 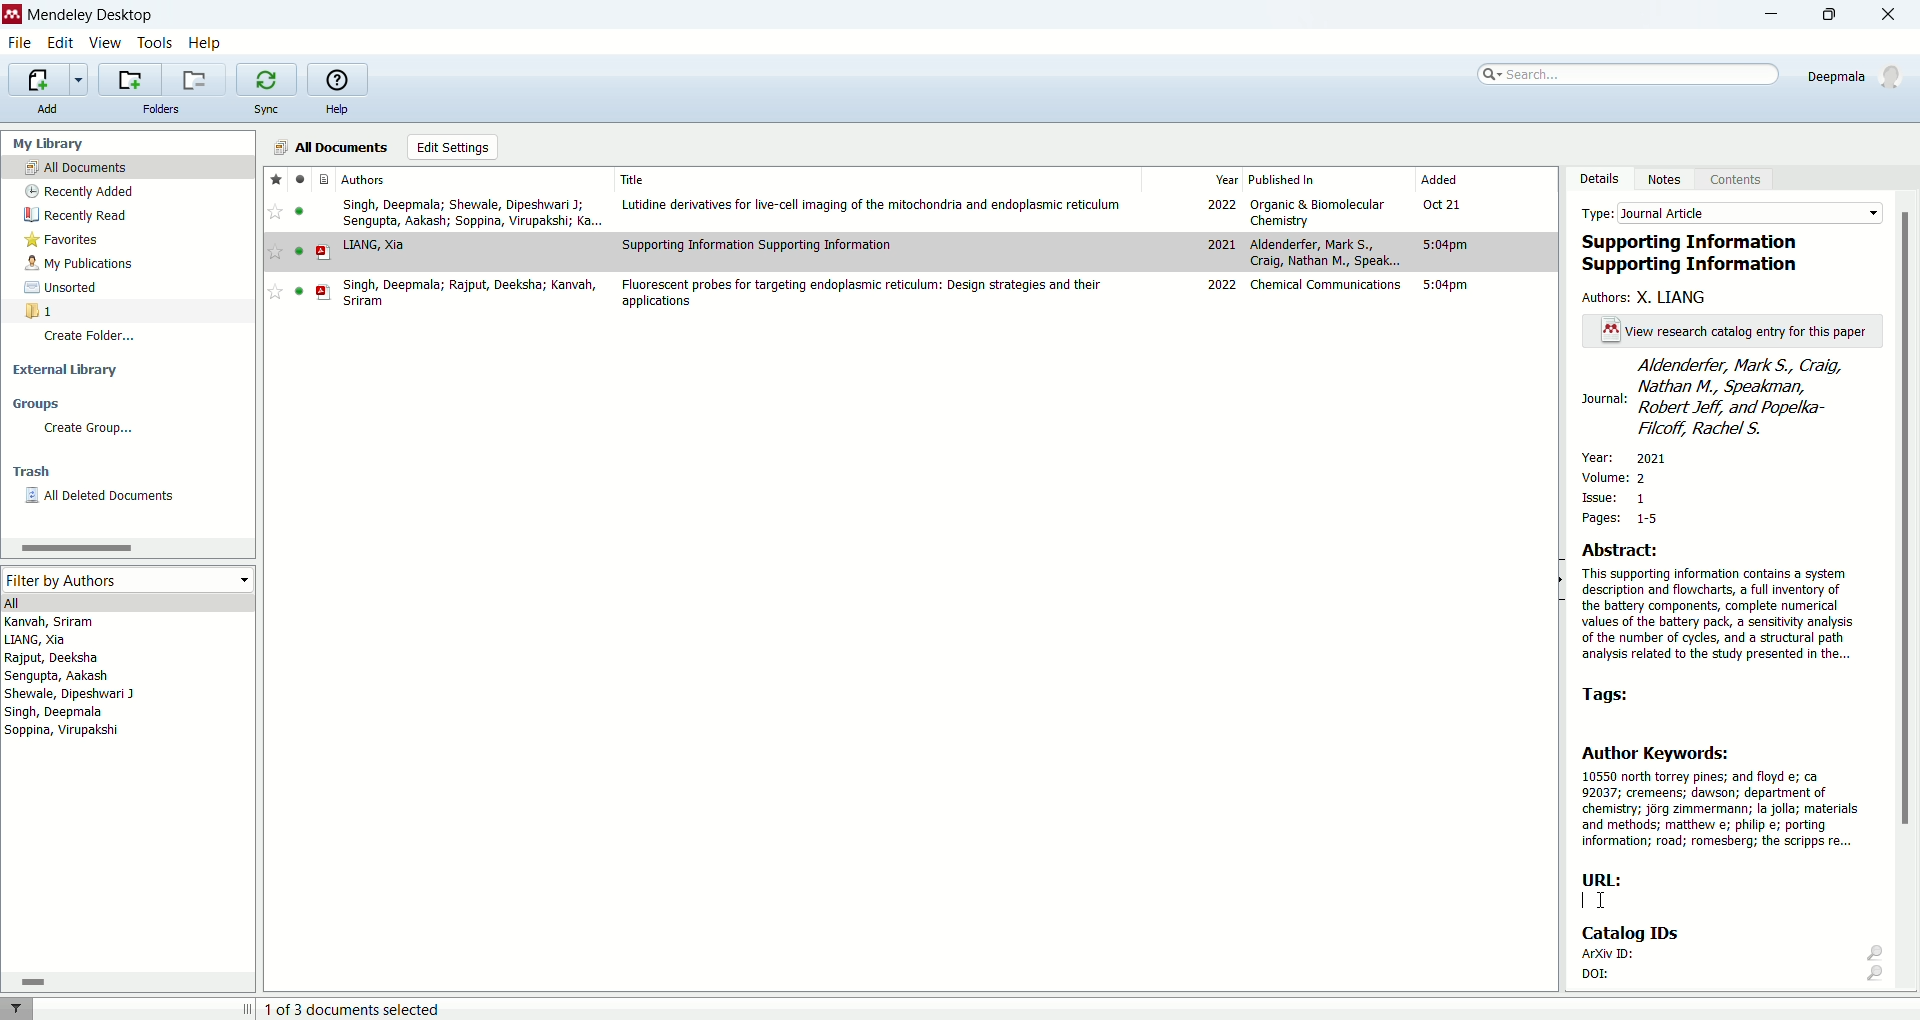 I want to click on journal: Aldenderfer, Mark S.,Craig, Nathan M., Speakman, Robert Jeff, and Popelka-Filcoff, Rachel S., so click(x=1731, y=398).